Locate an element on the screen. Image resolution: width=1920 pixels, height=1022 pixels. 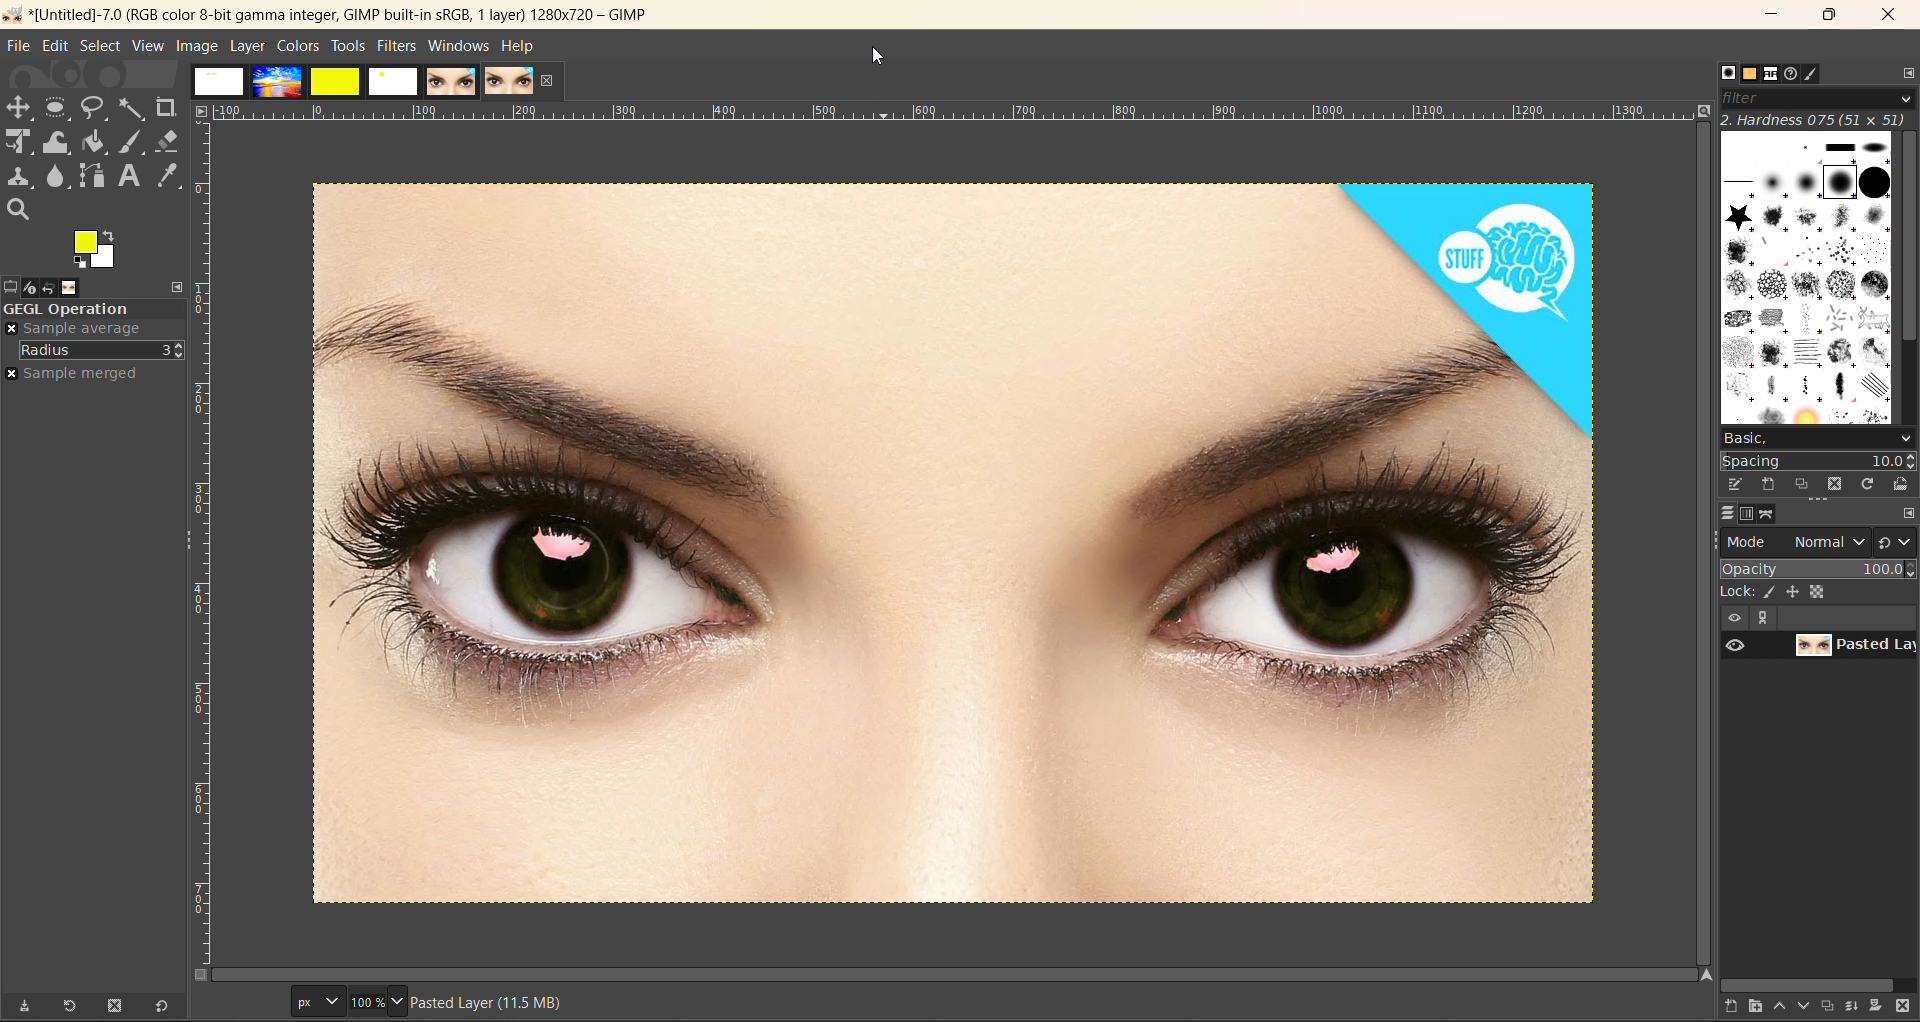
tool options is located at coordinates (12, 285).